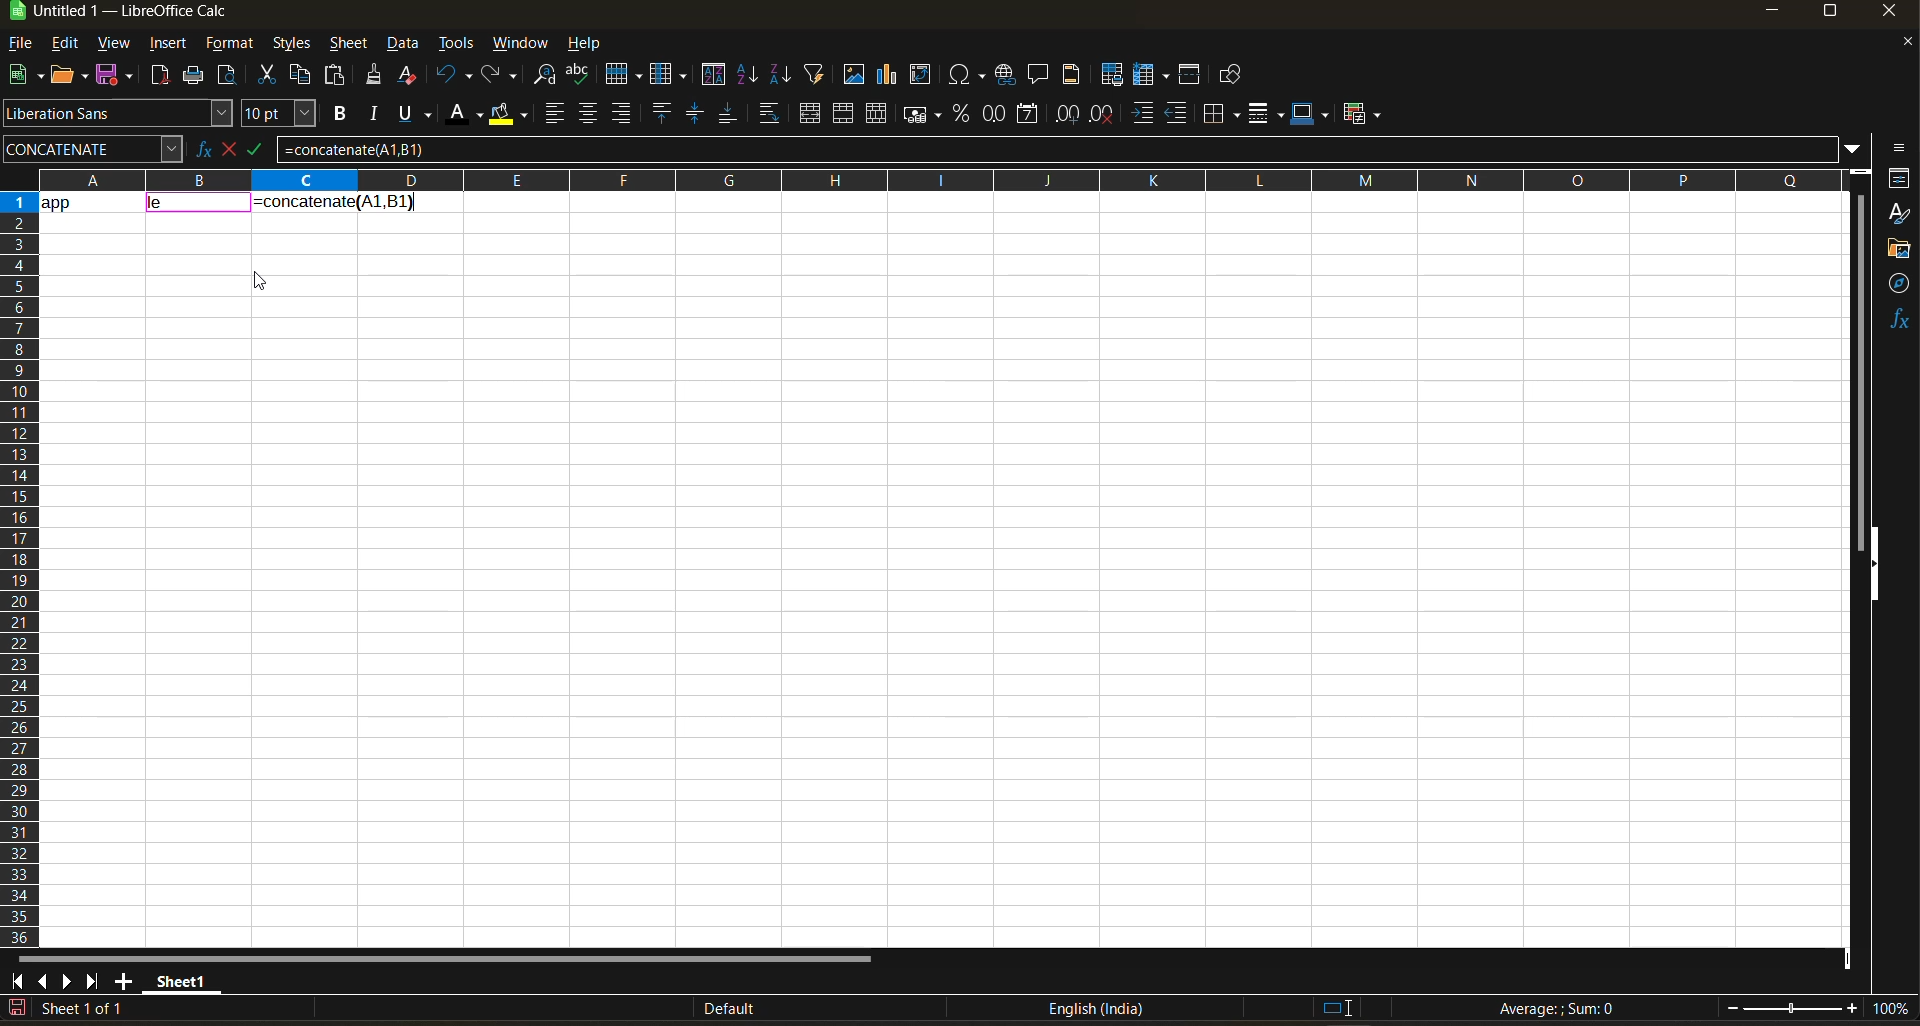 This screenshot has height=1026, width=1920. What do you see at coordinates (932, 179) in the screenshot?
I see `rows` at bounding box center [932, 179].